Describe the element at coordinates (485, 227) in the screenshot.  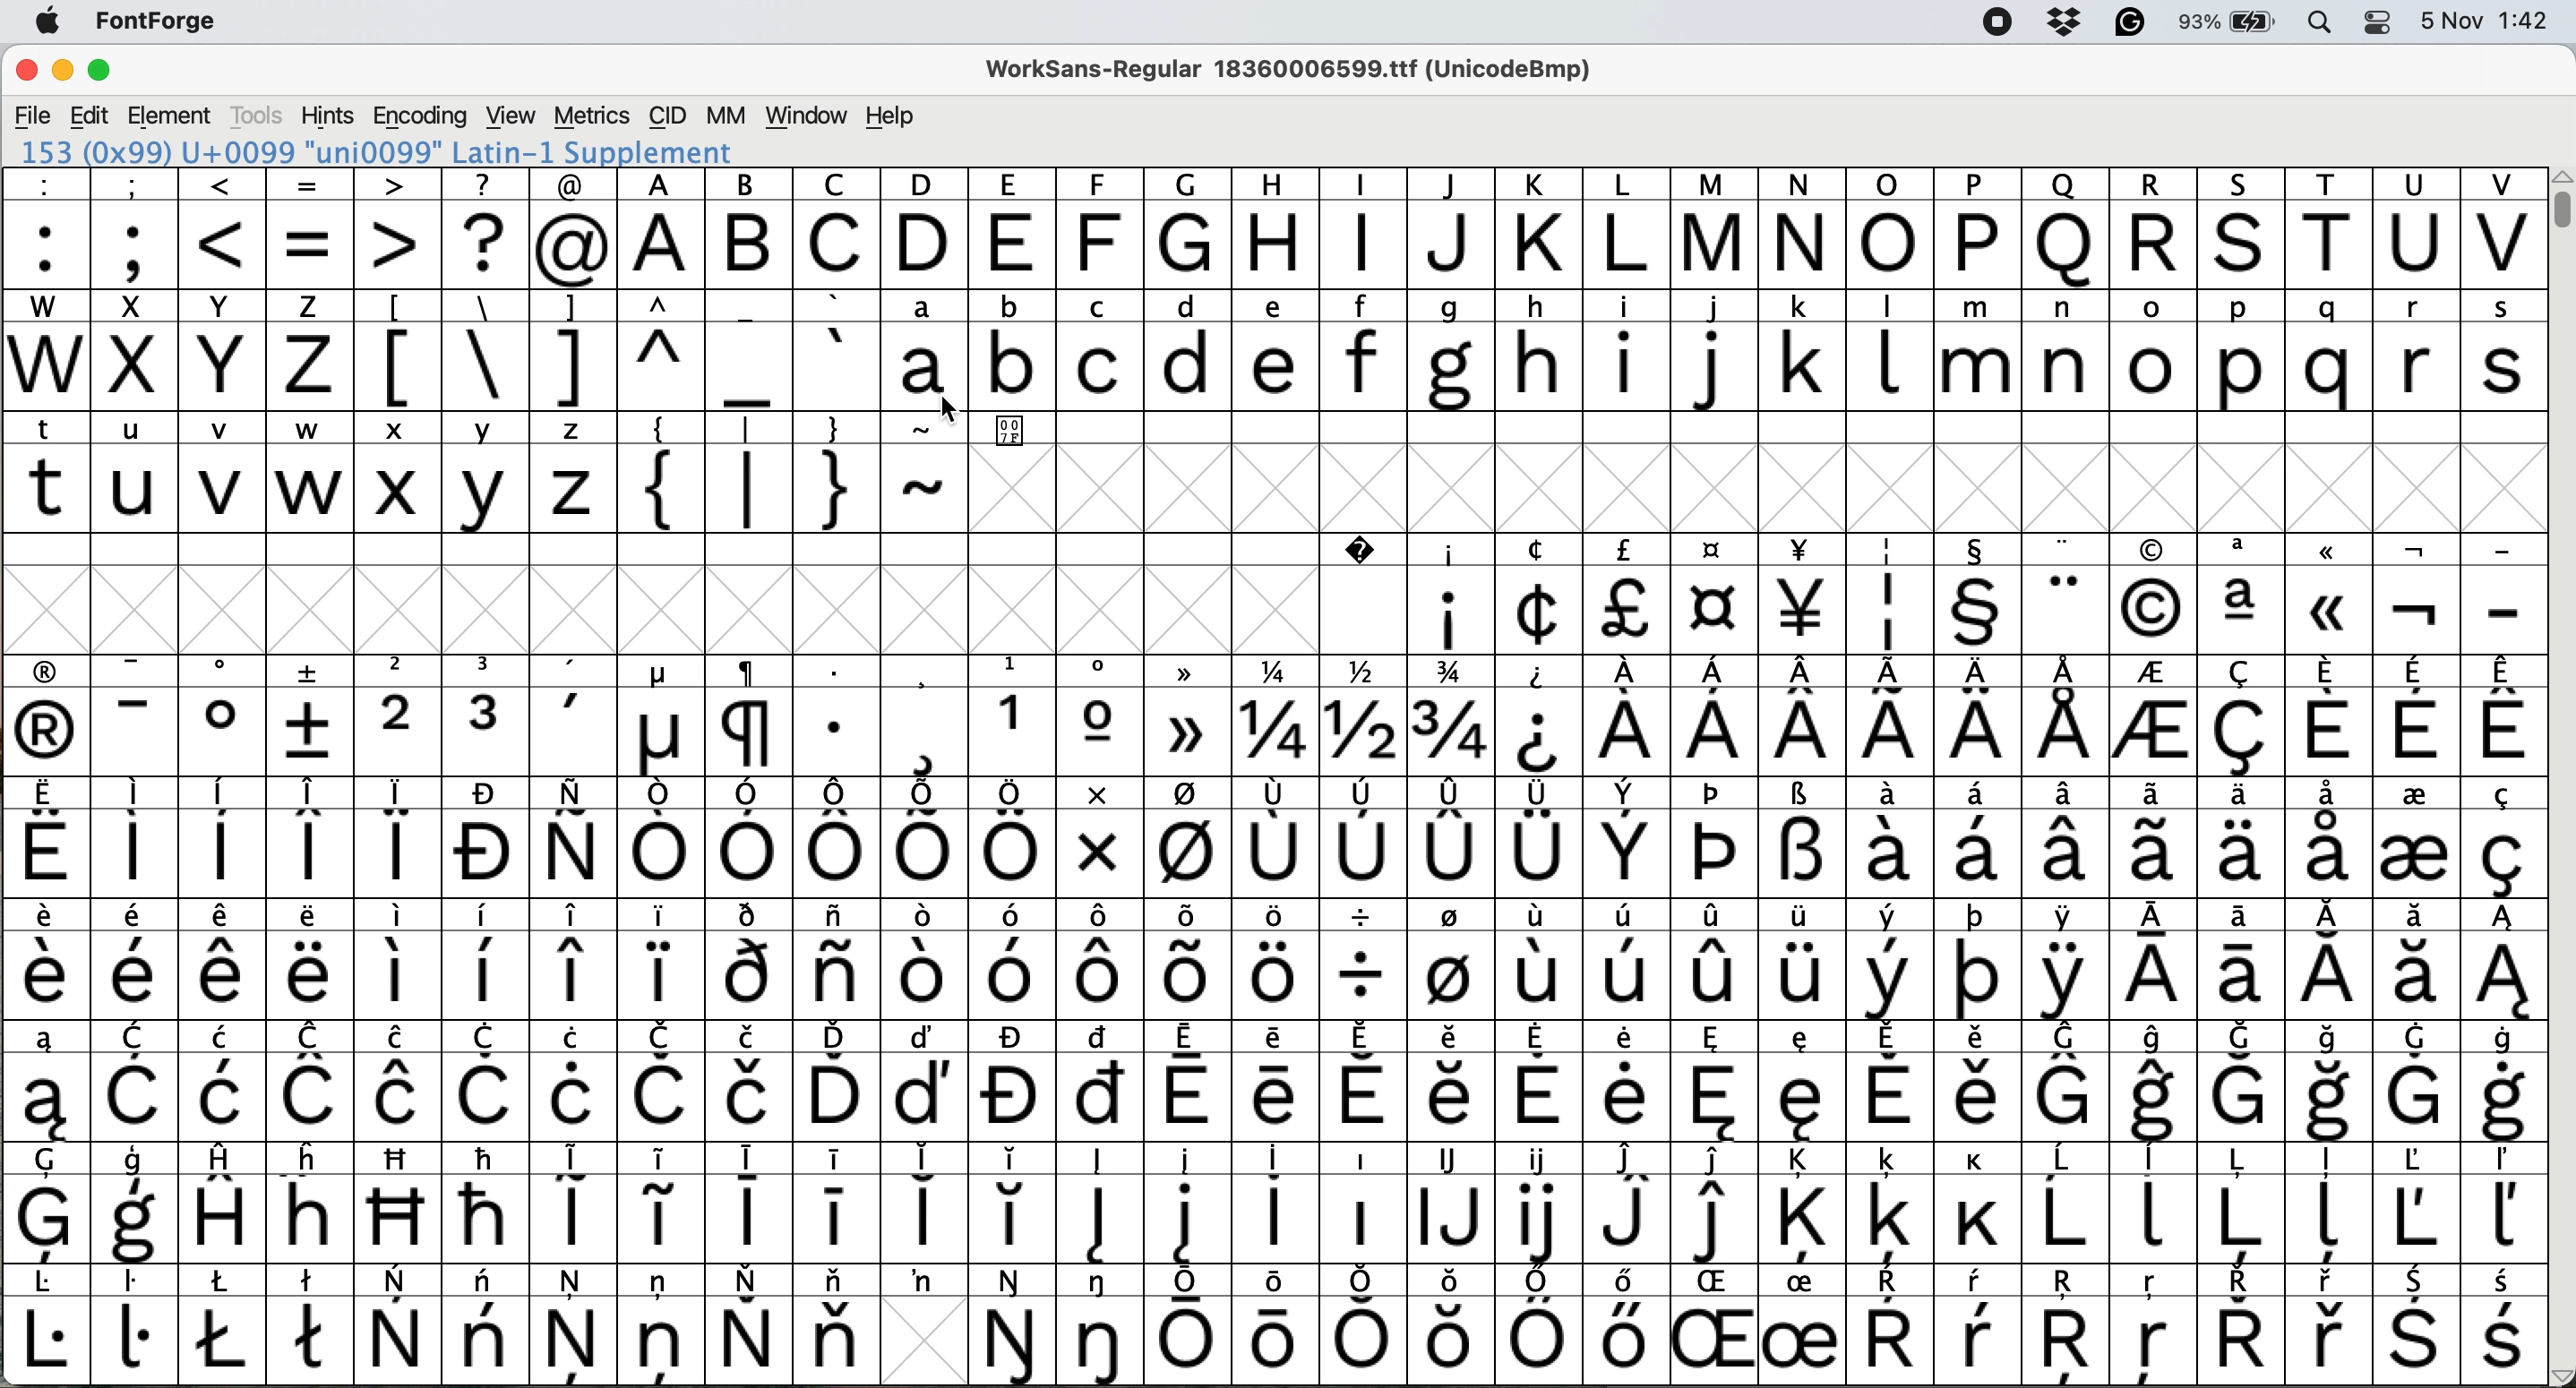
I see `?` at that location.